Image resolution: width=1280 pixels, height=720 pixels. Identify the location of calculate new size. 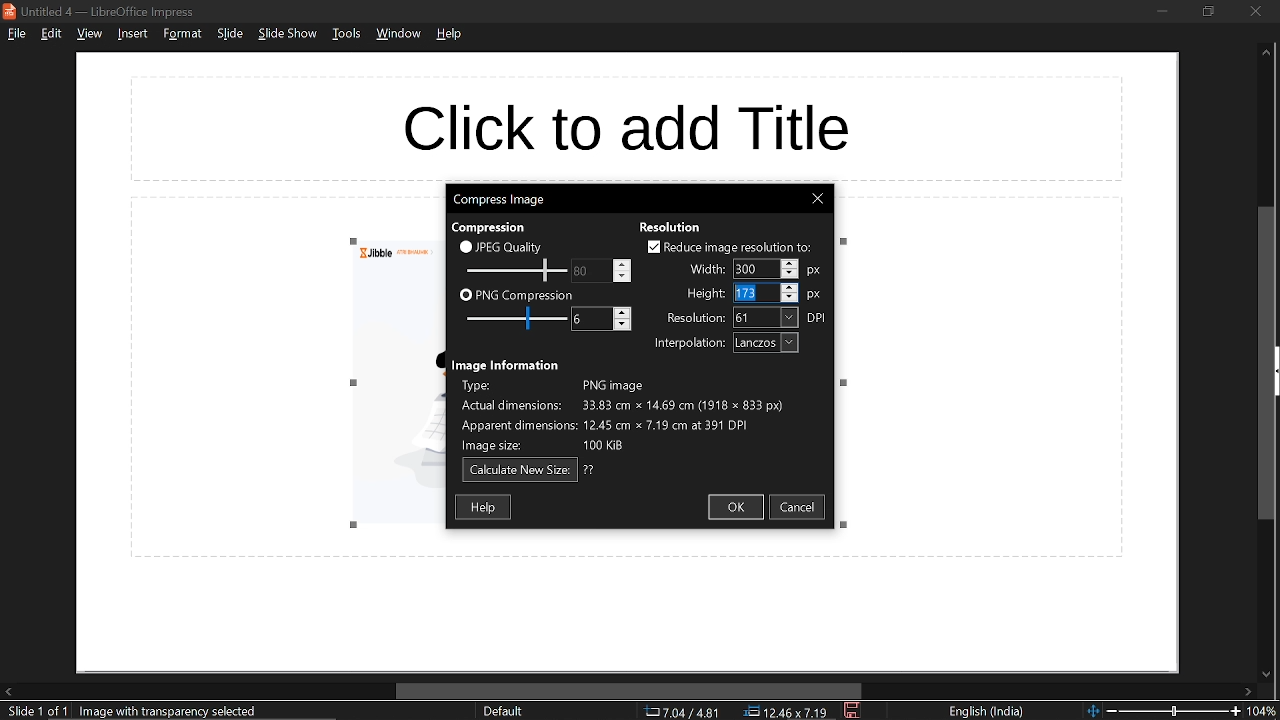
(519, 470).